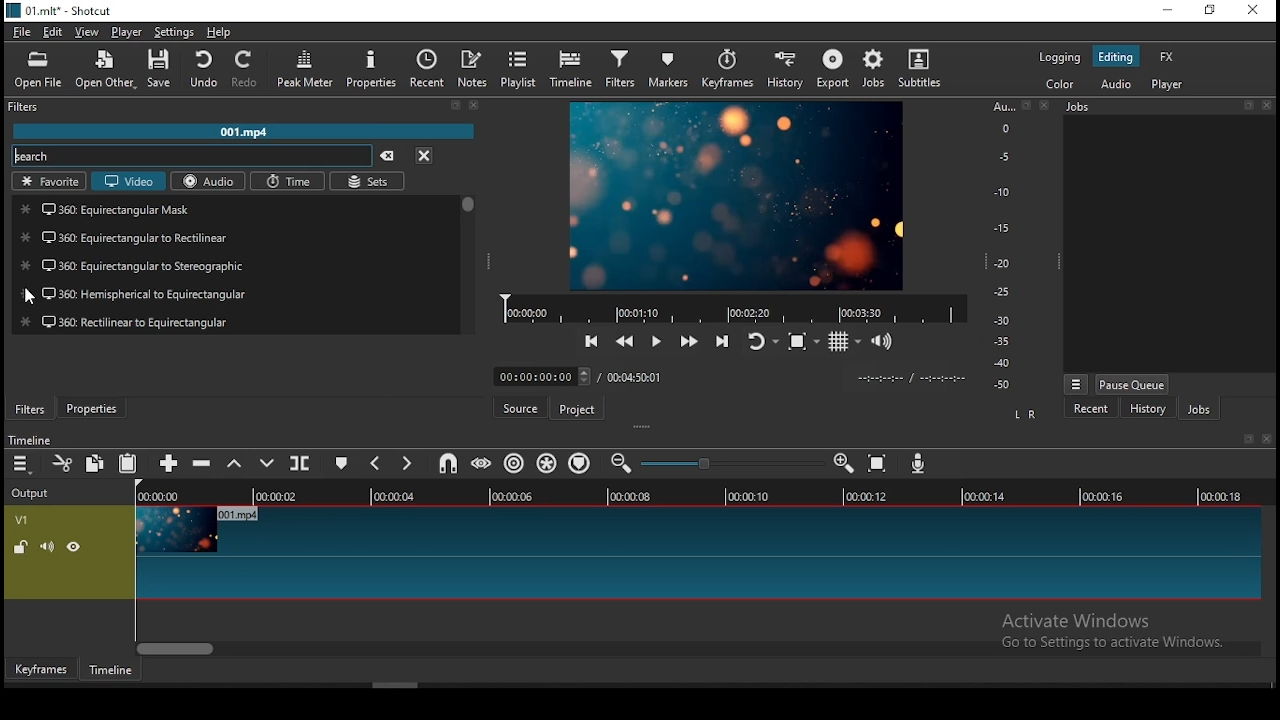 This screenshot has width=1280, height=720. What do you see at coordinates (33, 440) in the screenshot?
I see `Timeline` at bounding box center [33, 440].